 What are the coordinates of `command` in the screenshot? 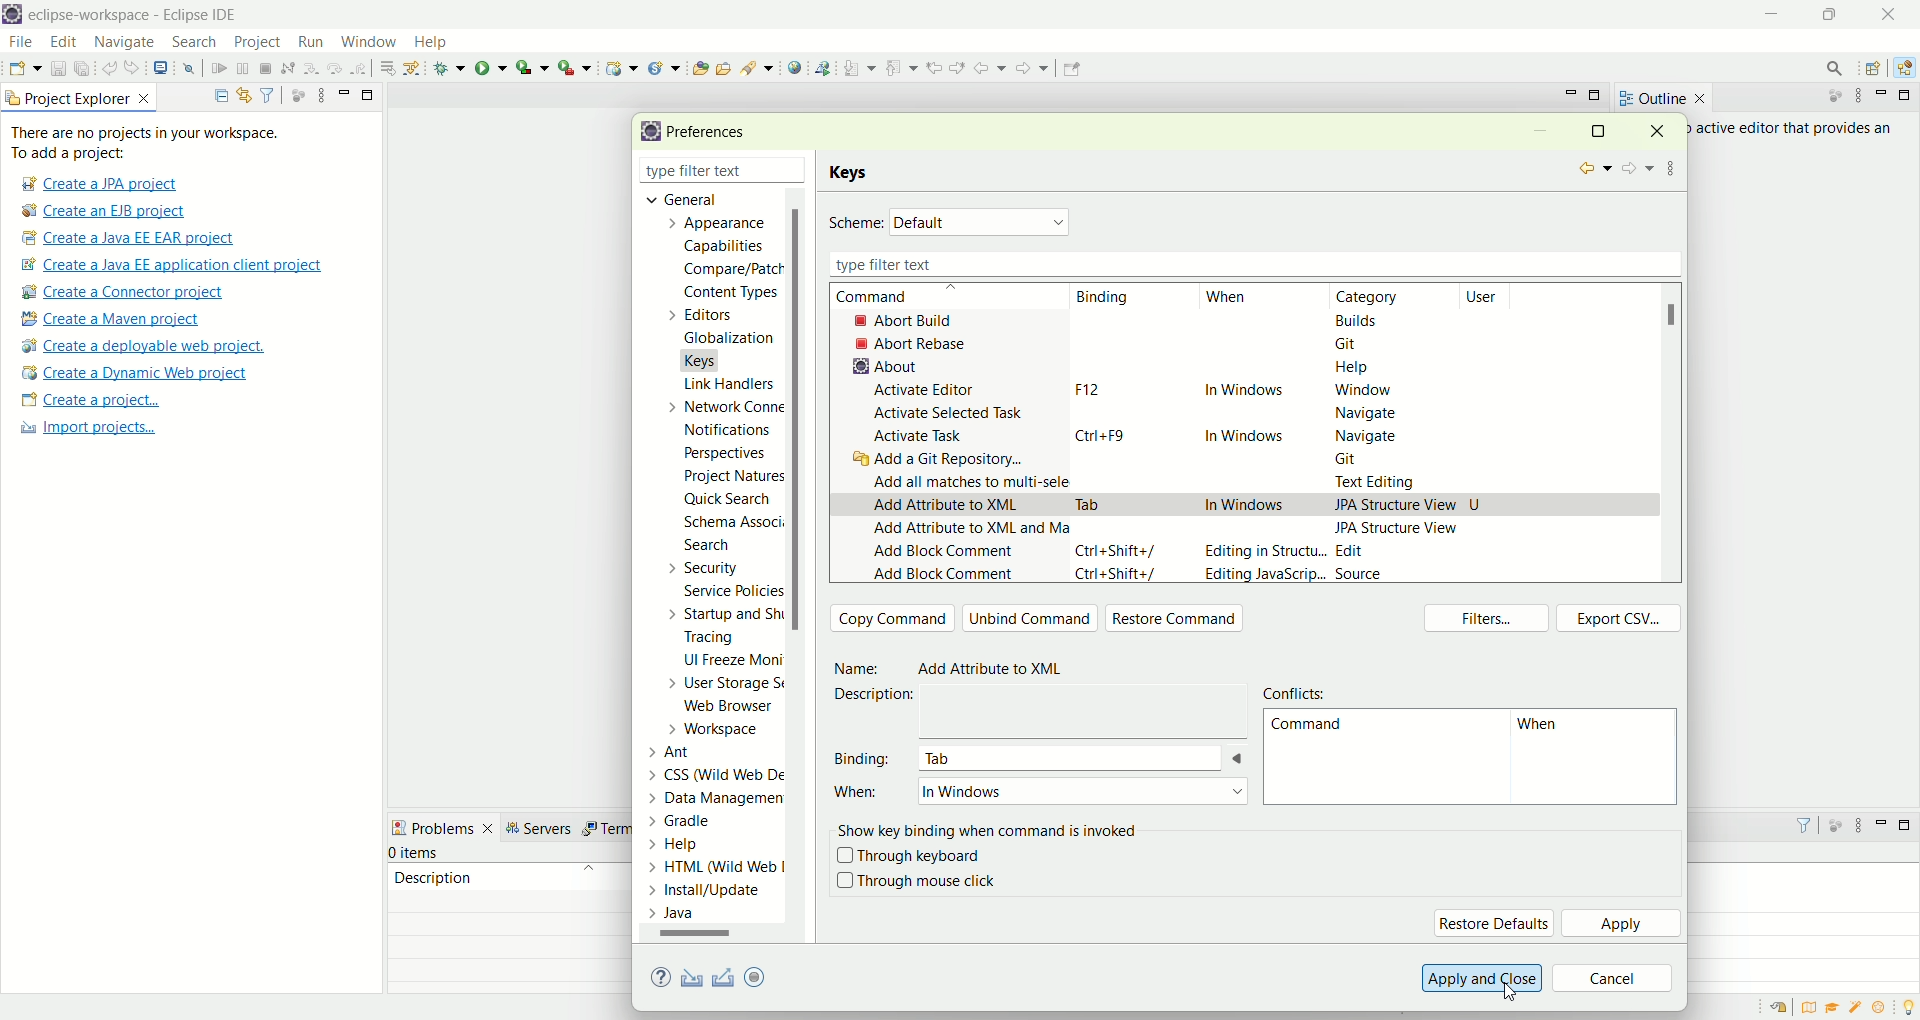 It's located at (893, 297).